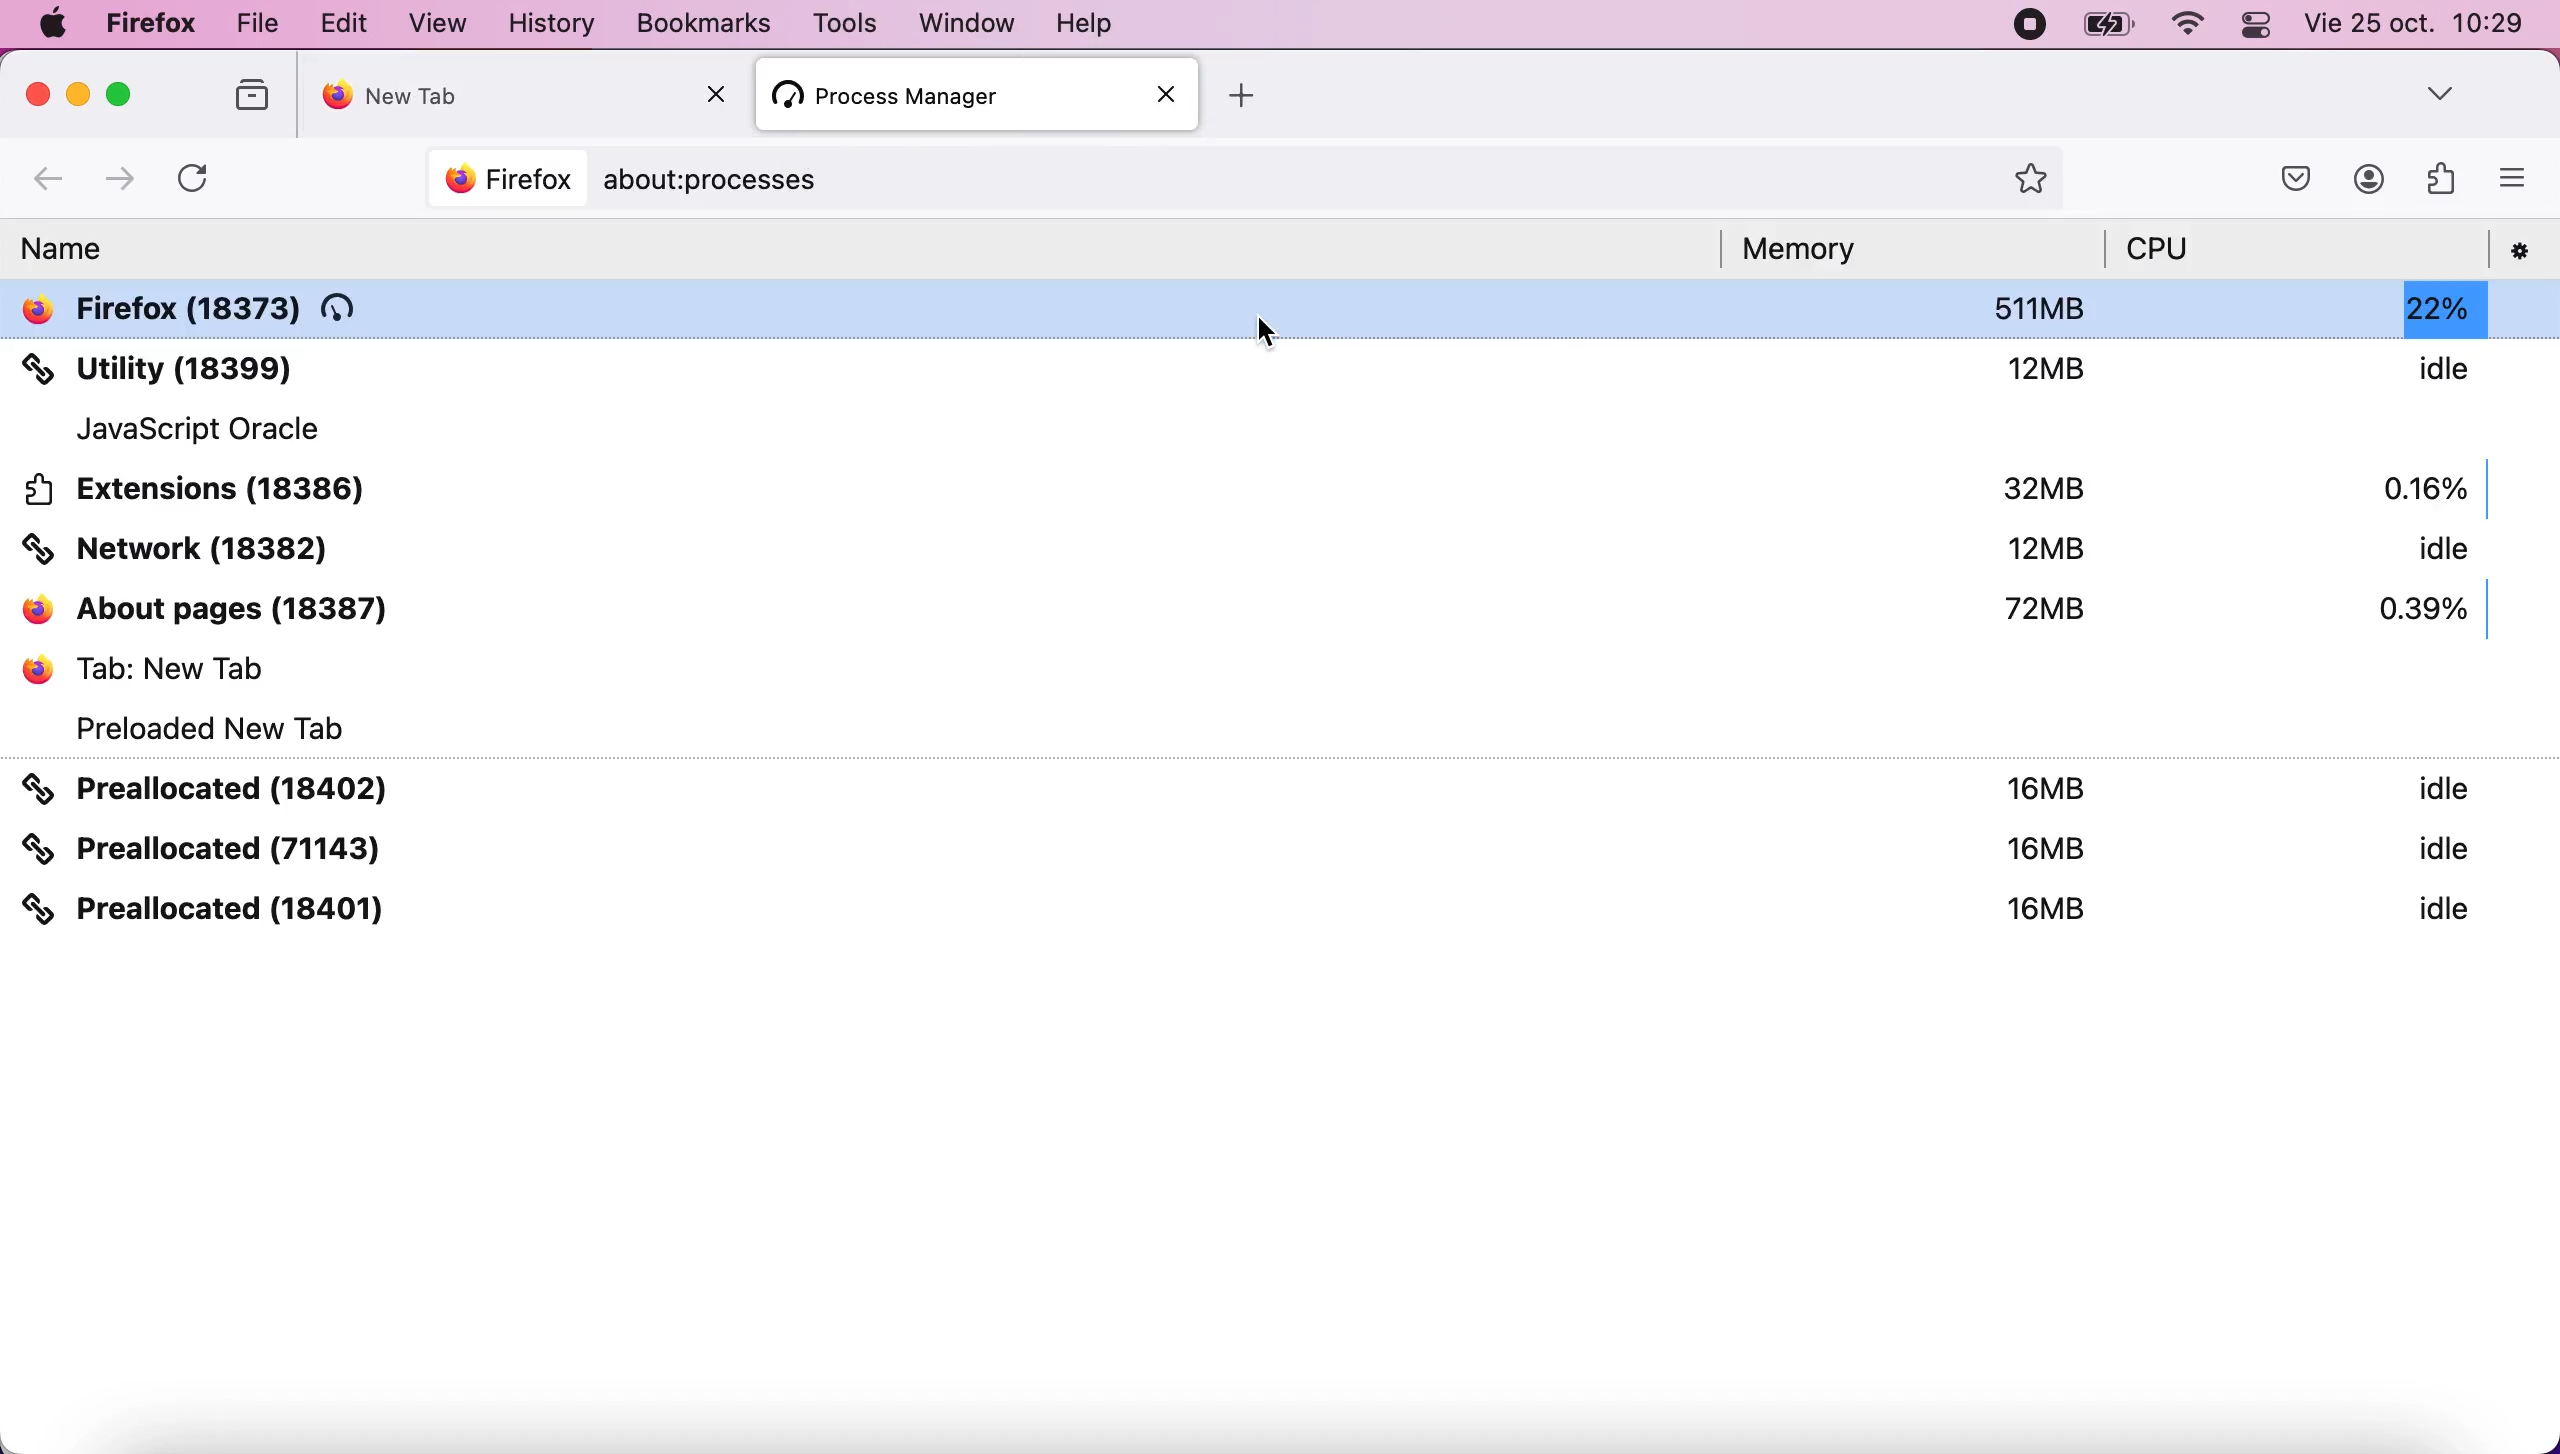  I want to click on Cursor , so click(1271, 334).